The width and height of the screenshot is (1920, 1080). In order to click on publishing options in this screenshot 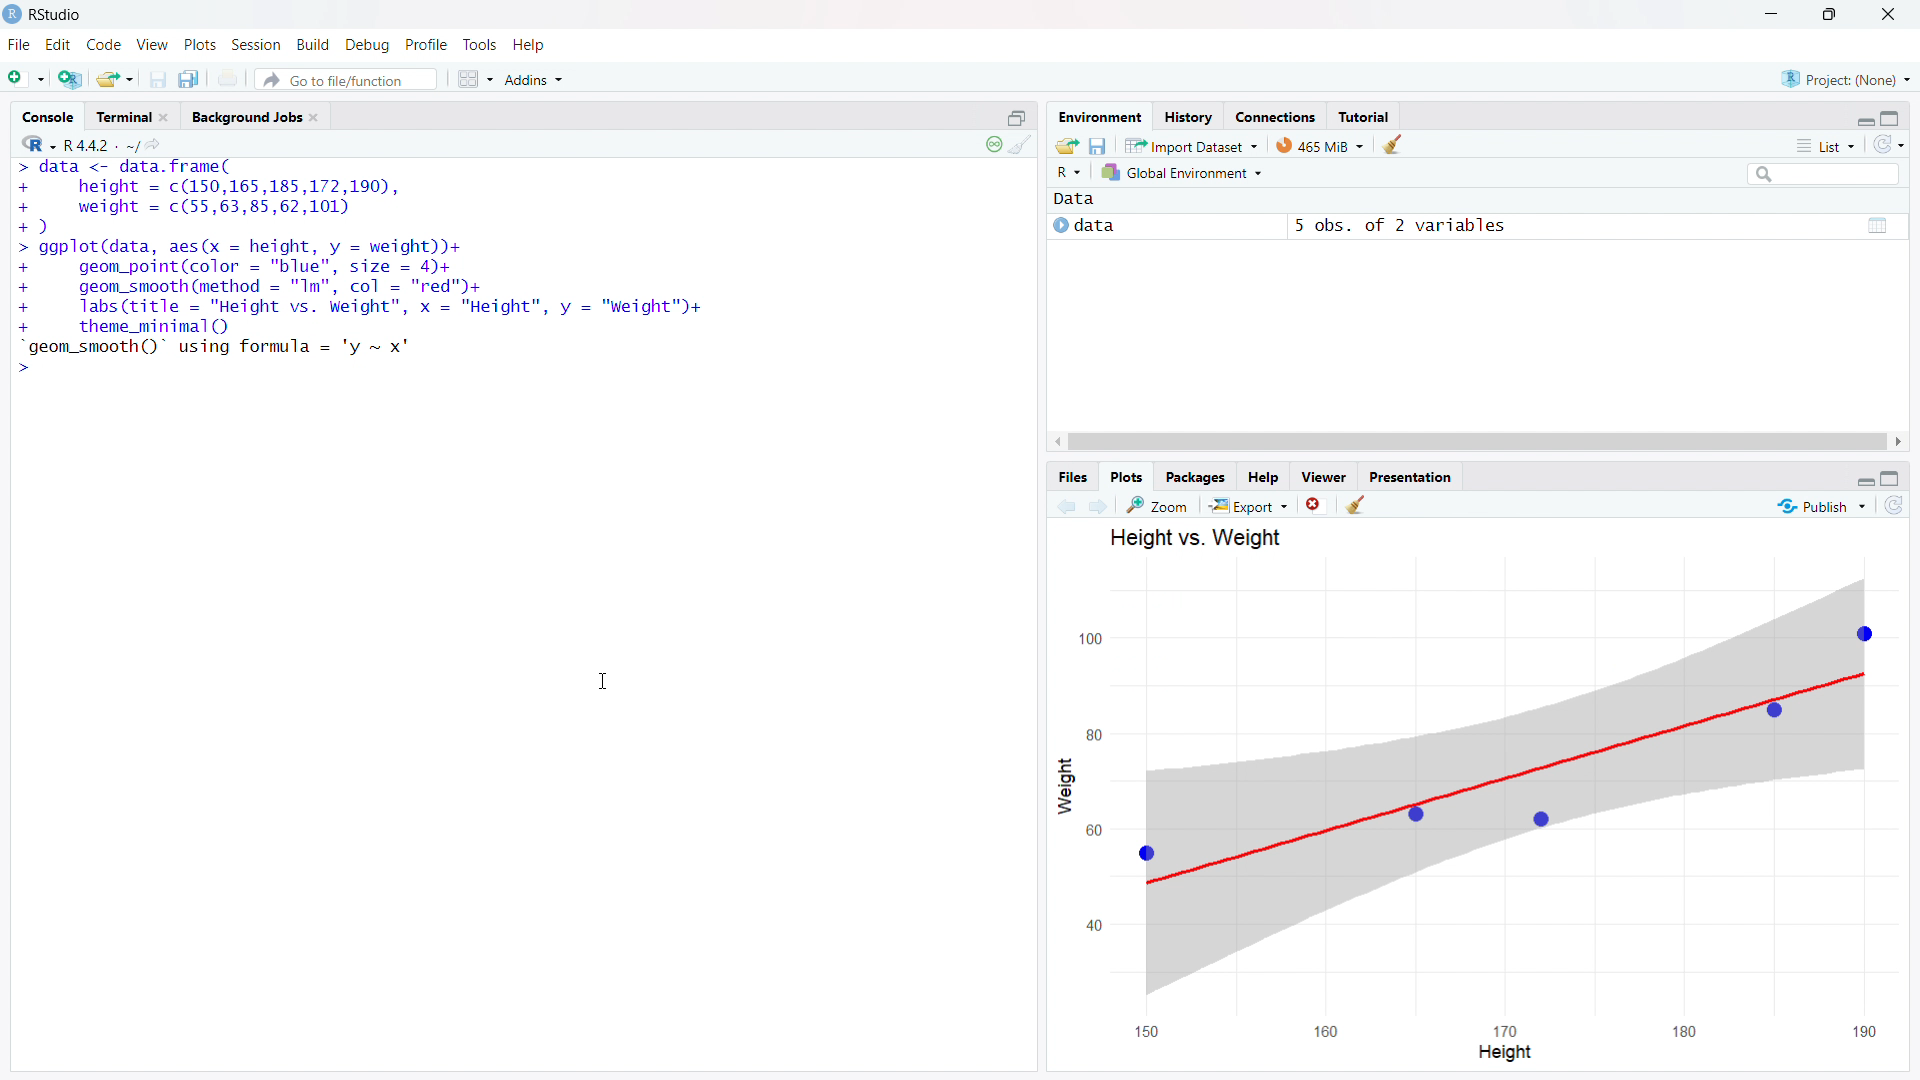, I will do `click(1817, 505)`.